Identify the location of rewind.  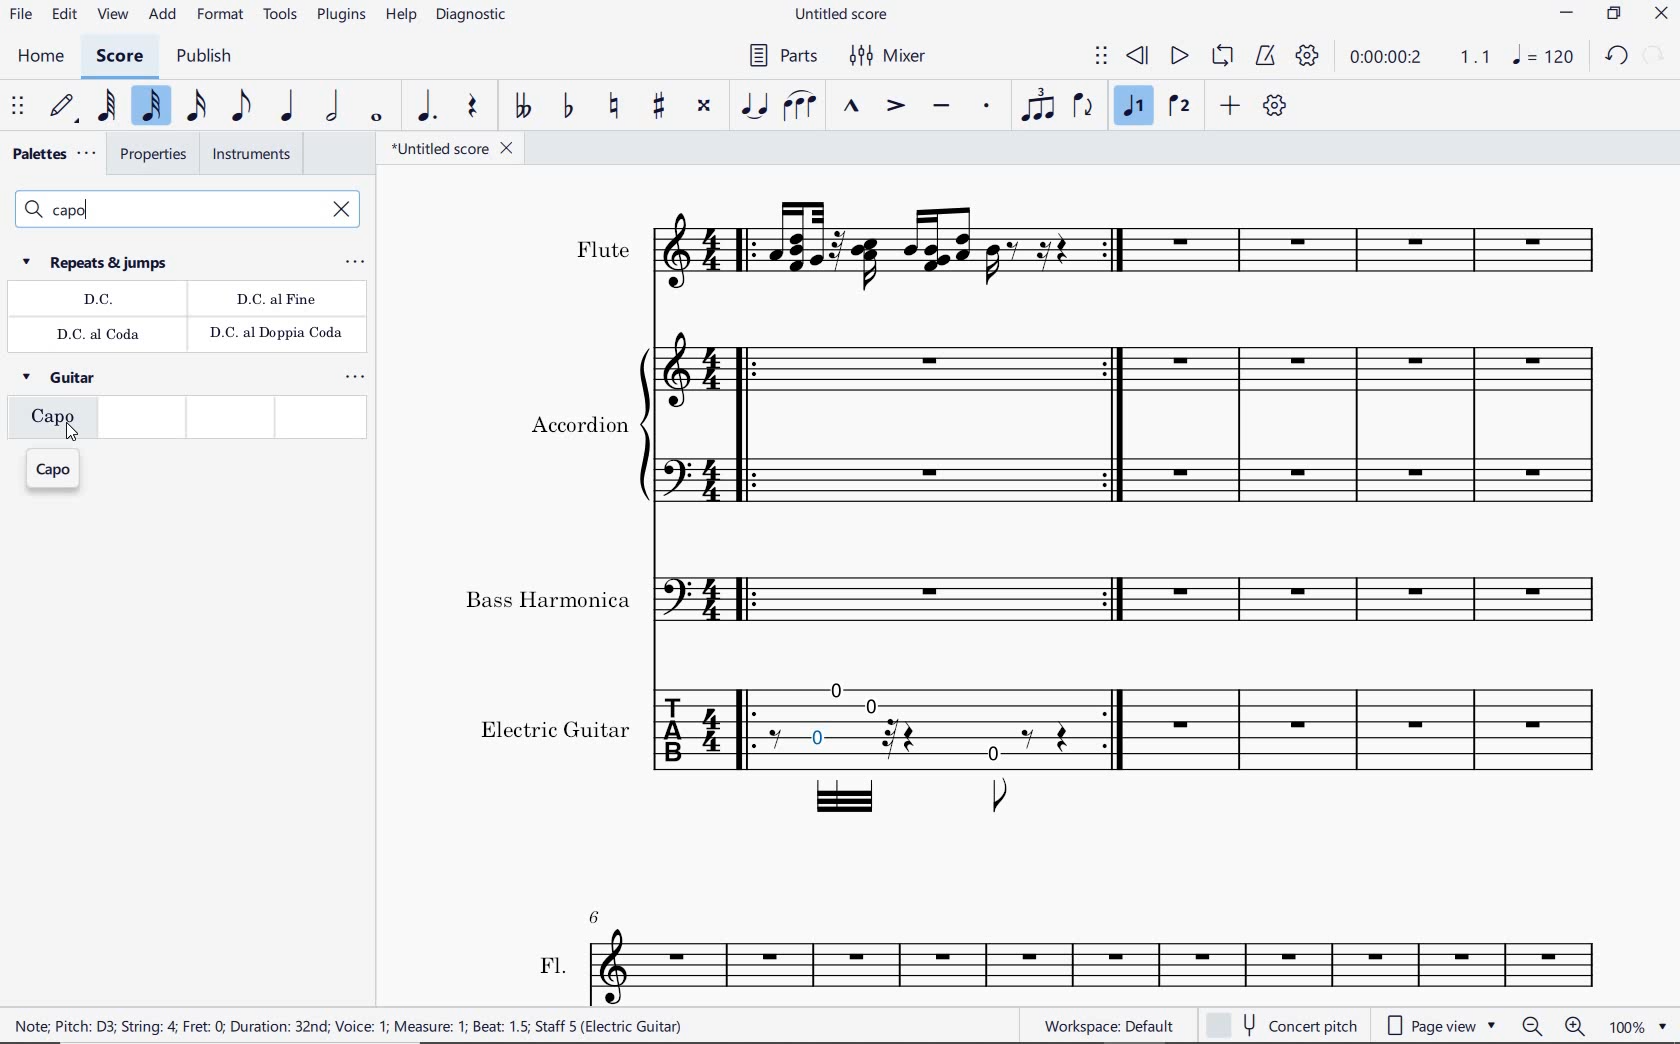
(1139, 57).